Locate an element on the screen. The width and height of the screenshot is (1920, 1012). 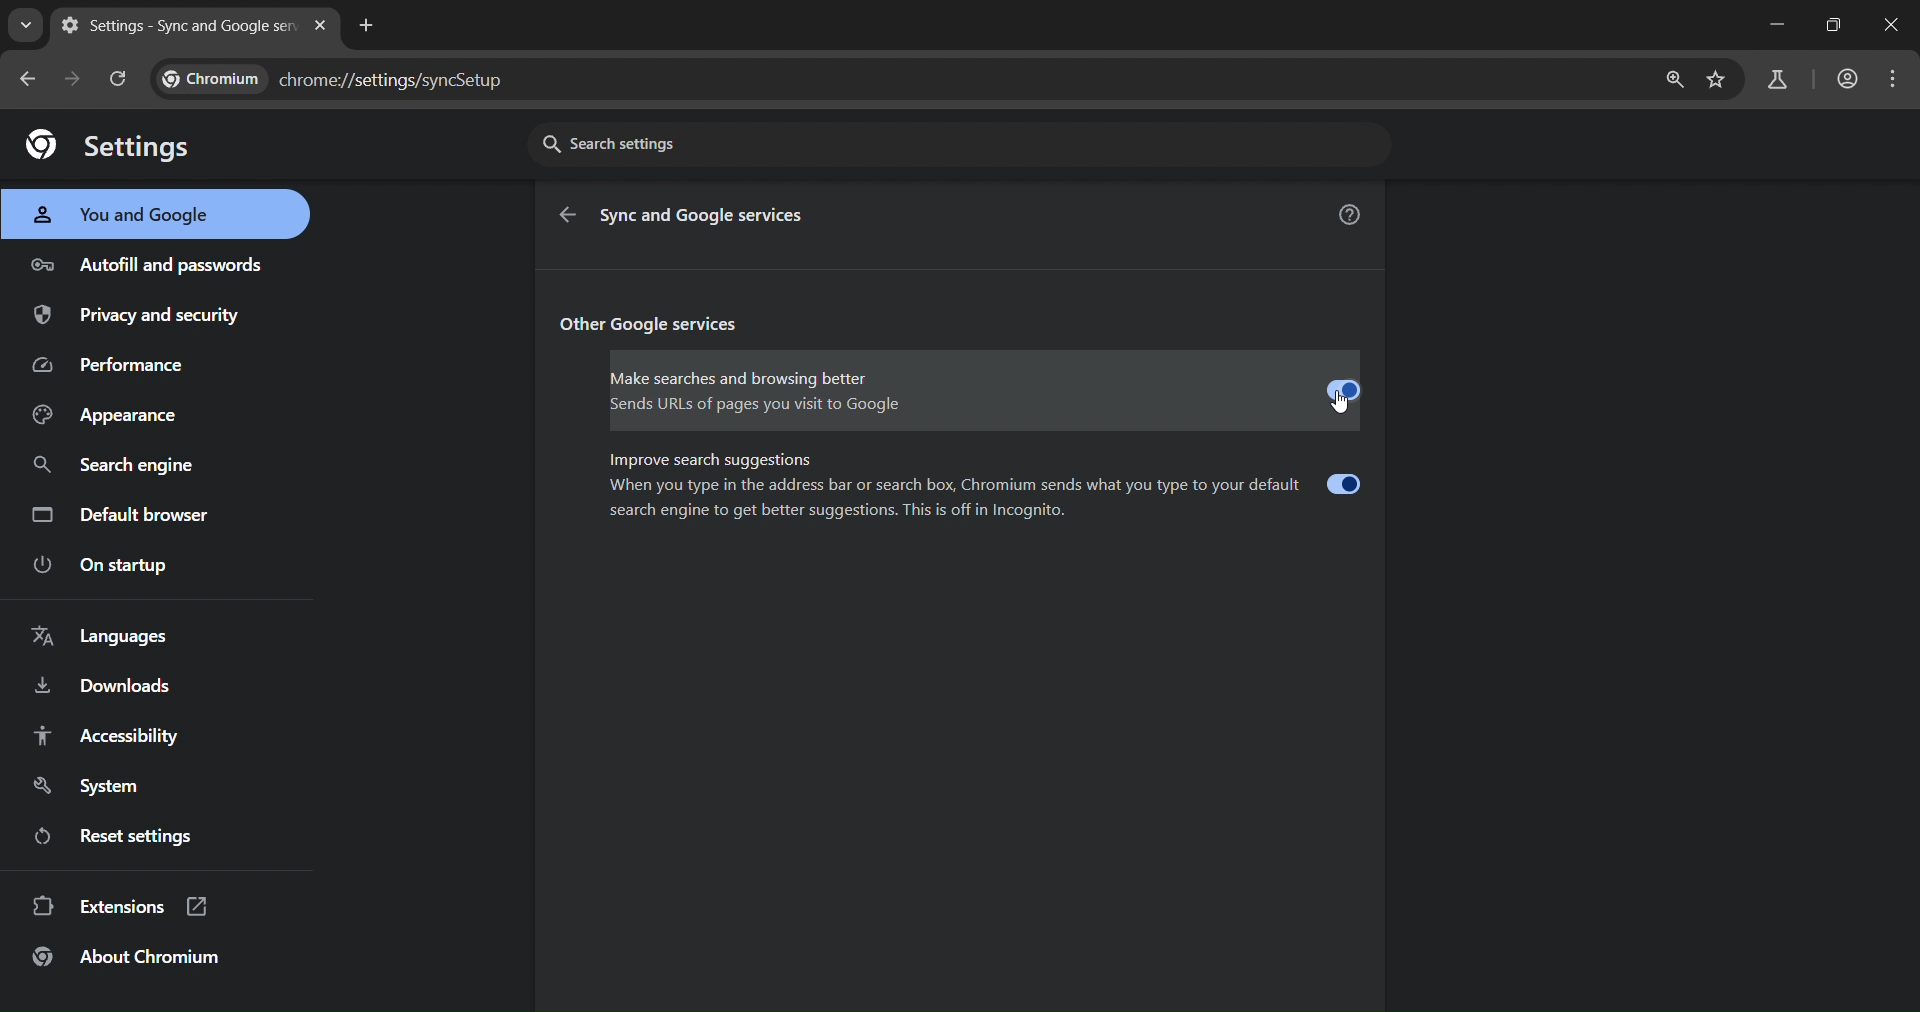
search settings is located at coordinates (959, 145).